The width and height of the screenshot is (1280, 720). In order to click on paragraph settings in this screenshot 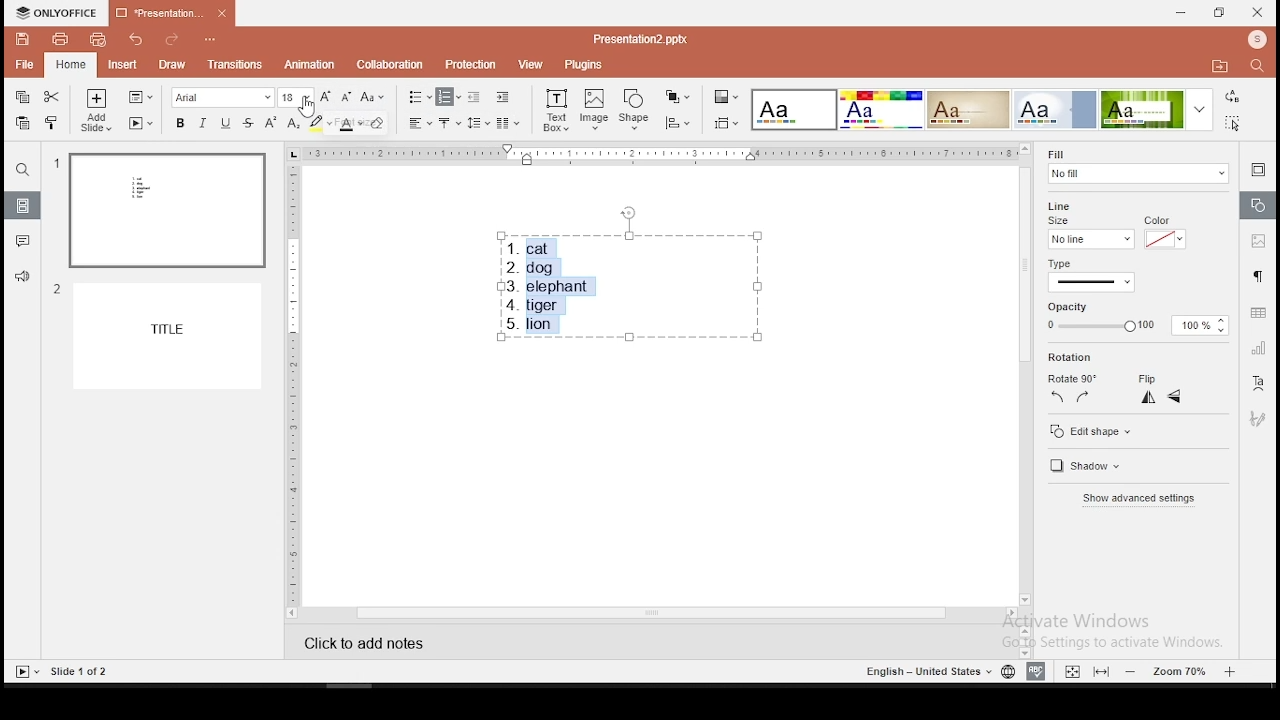, I will do `click(1257, 276)`.